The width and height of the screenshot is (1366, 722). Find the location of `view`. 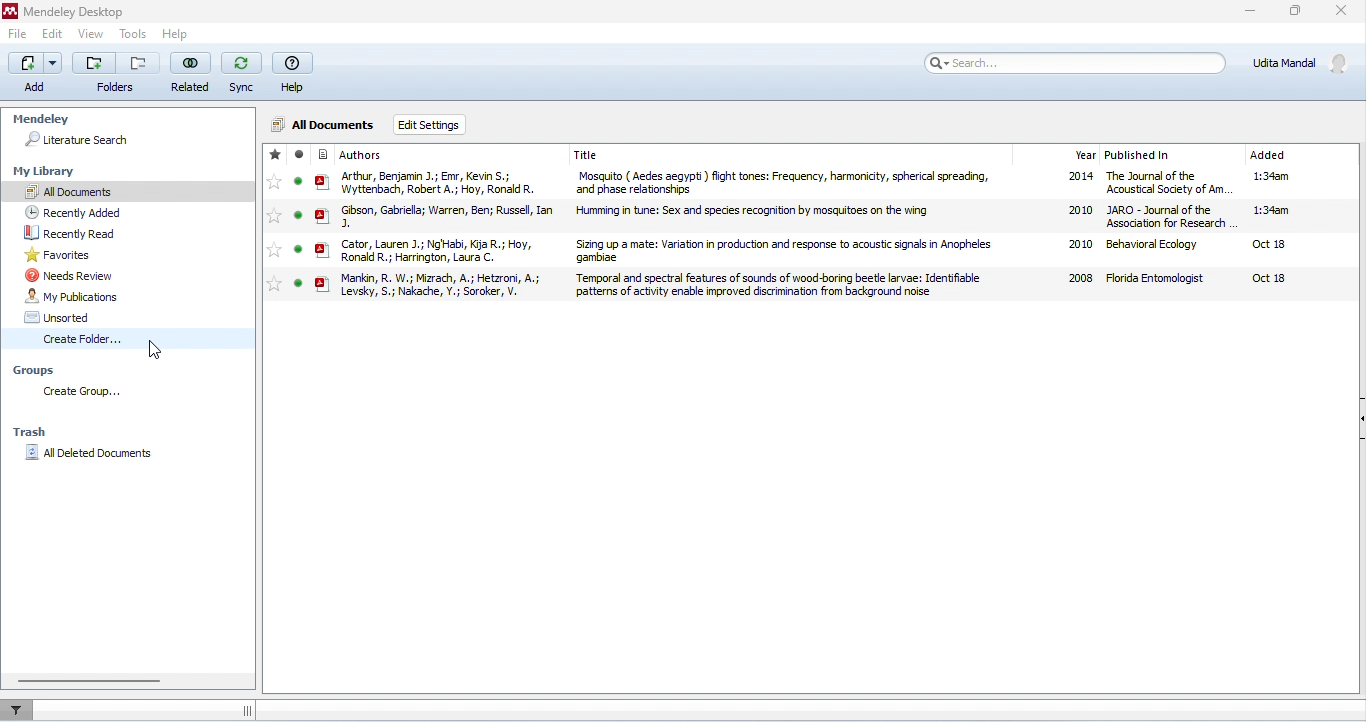

view is located at coordinates (90, 34).